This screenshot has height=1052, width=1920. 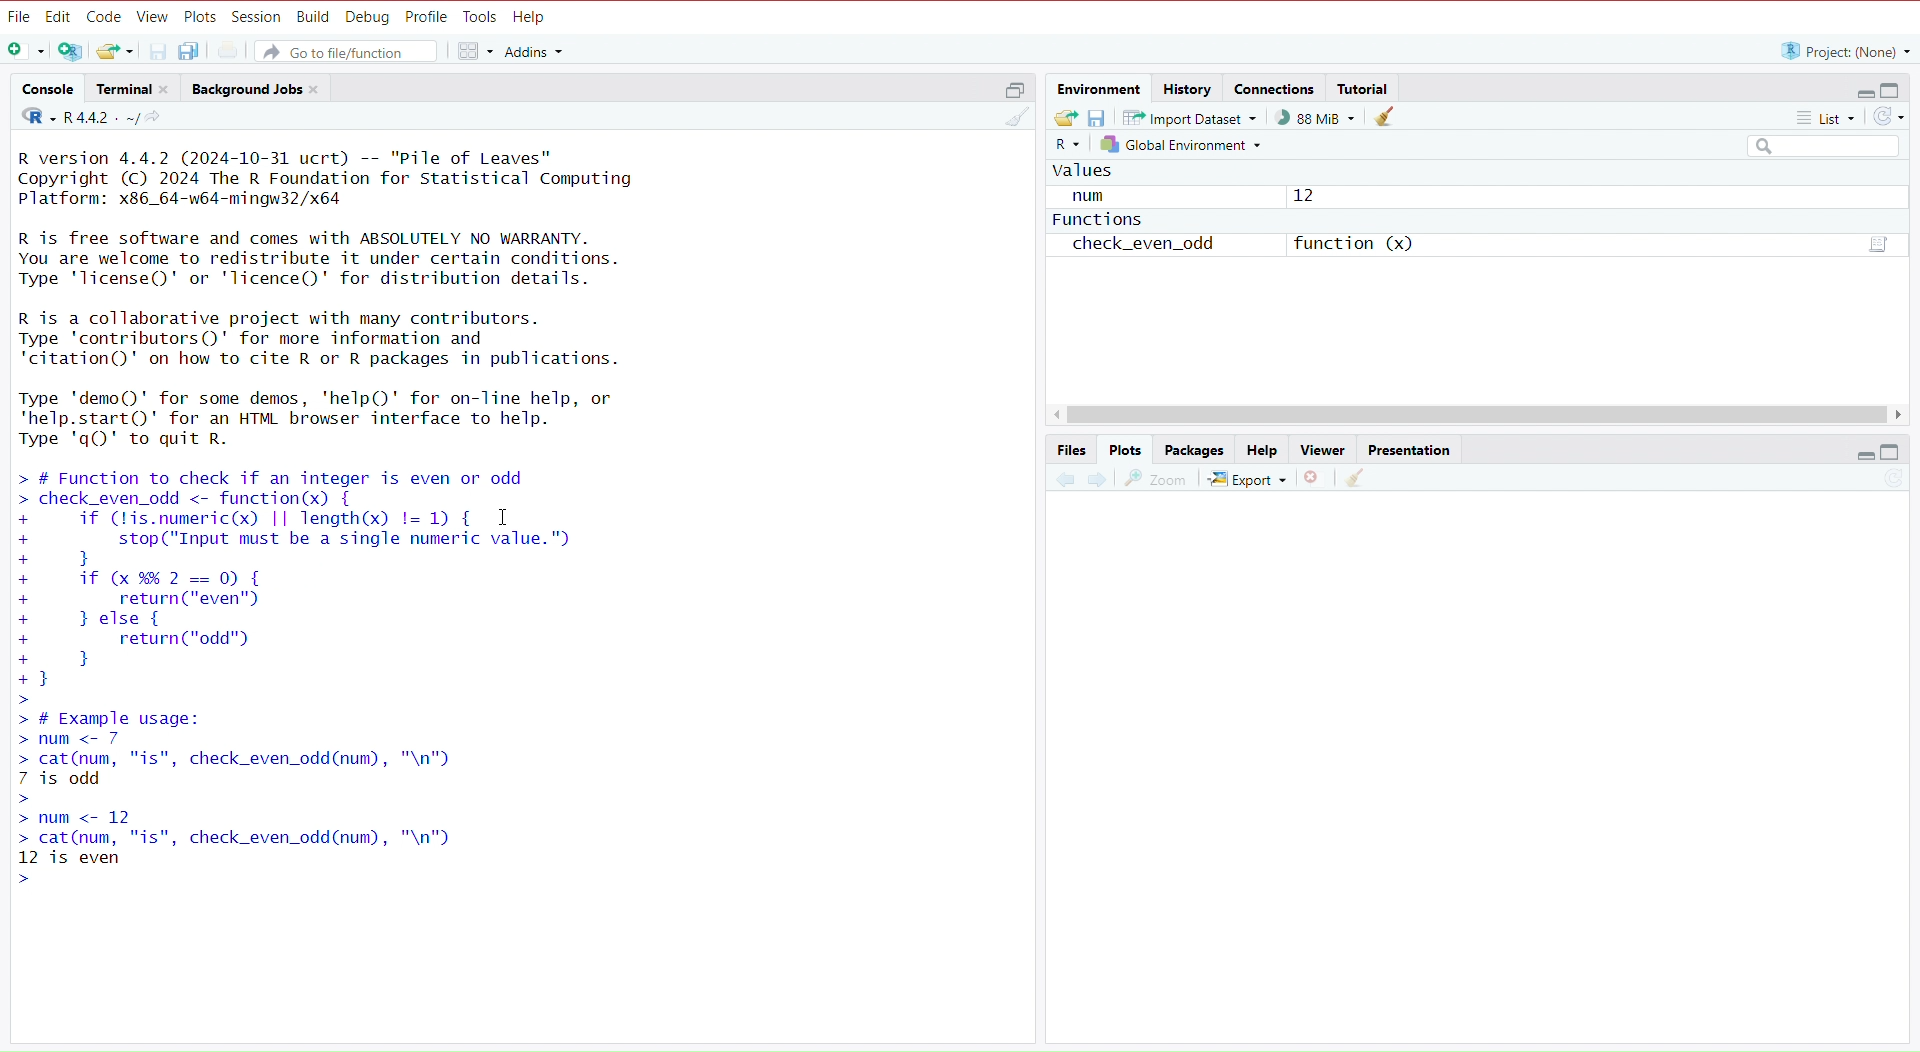 What do you see at coordinates (1190, 87) in the screenshot?
I see `history` at bounding box center [1190, 87].